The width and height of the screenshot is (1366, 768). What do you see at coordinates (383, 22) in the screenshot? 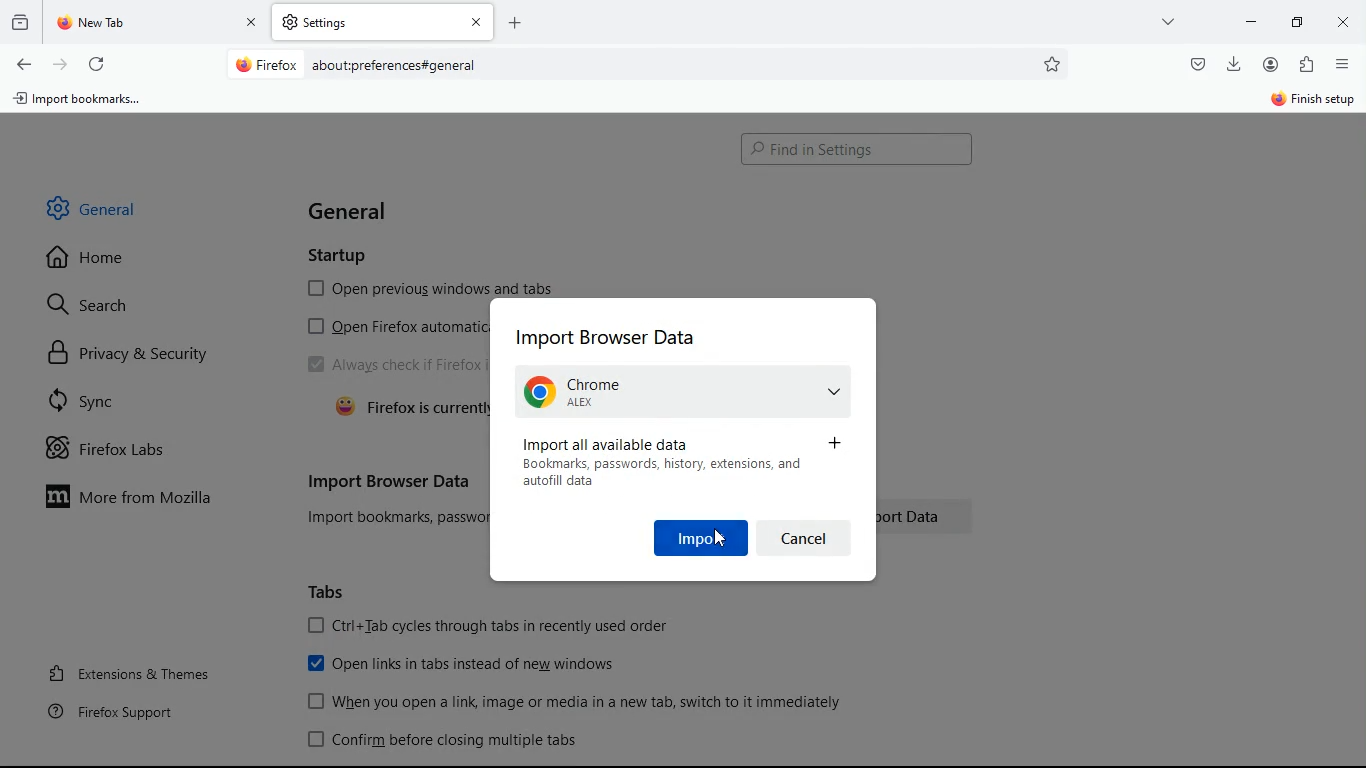
I see `tab` at bounding box center [383, 22].